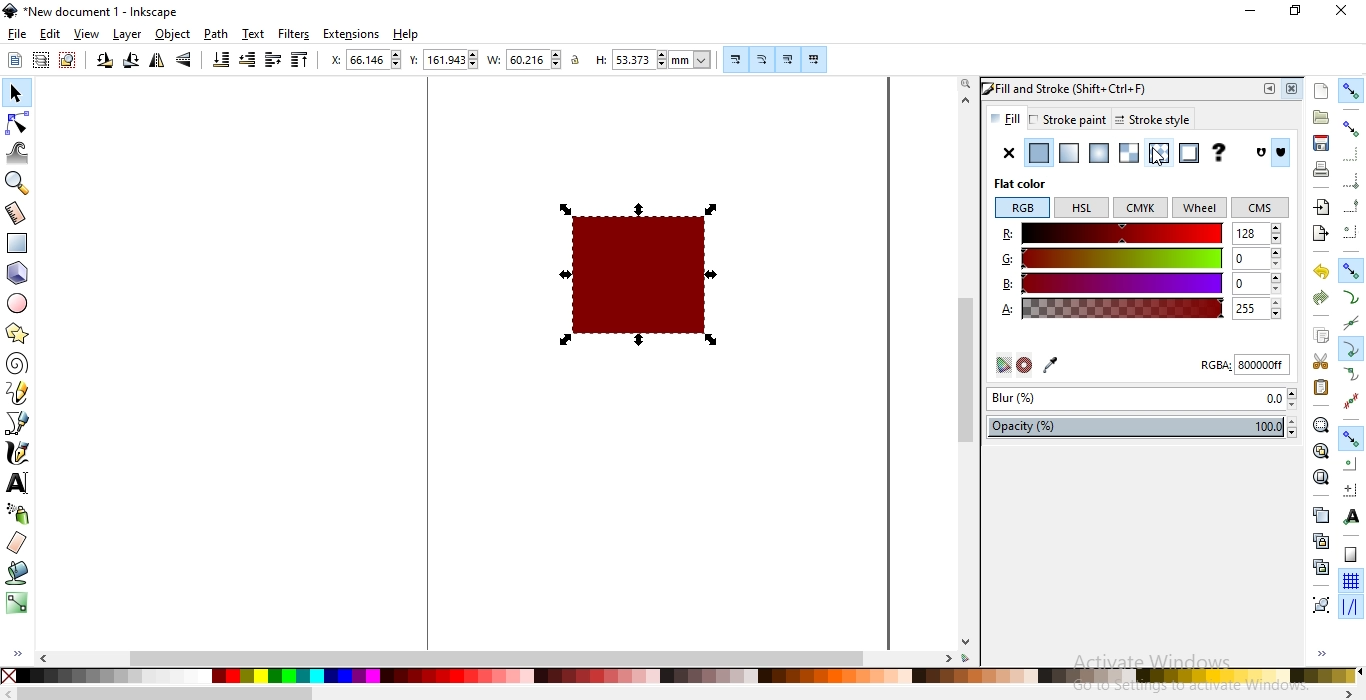 The height and width of the screenshot is (700, 1366). What do you see at coordinates (1319, 451) in the screenshot?
I see `zoom to fit drawing` at bounding box center [1319, 451].